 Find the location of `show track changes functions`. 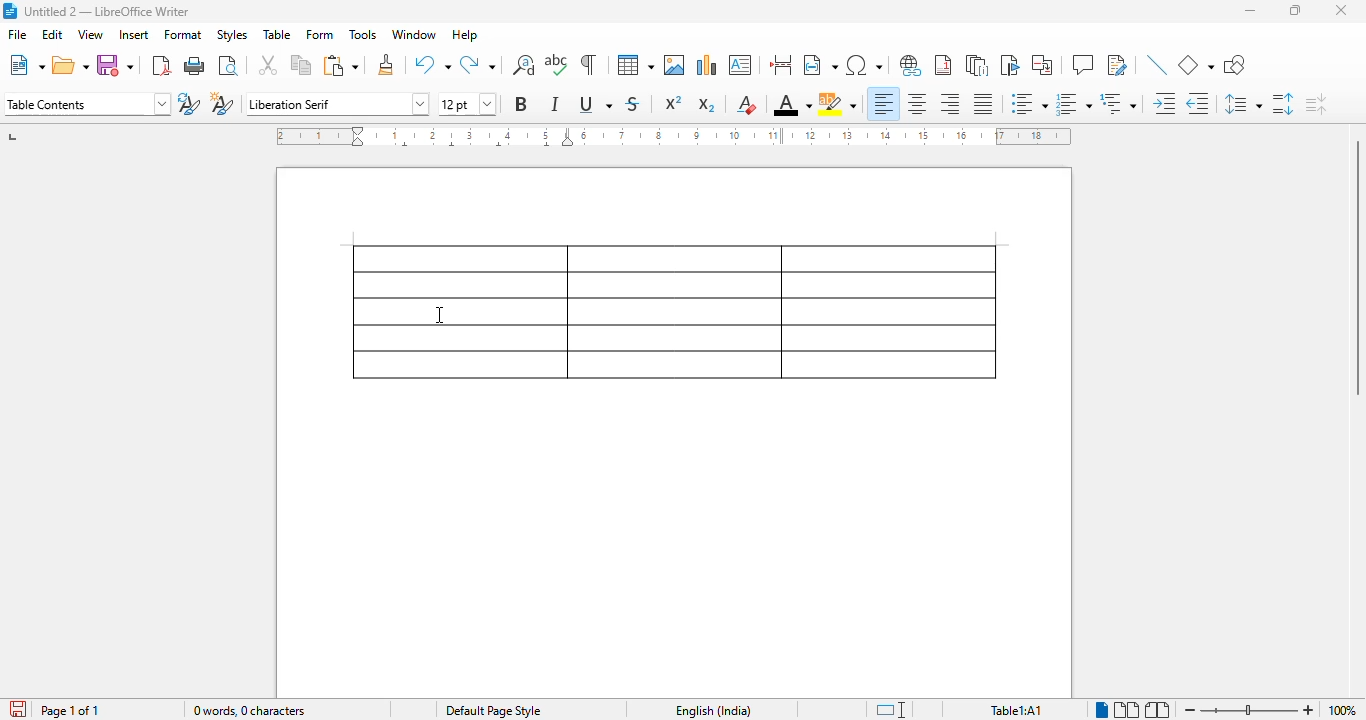

show track changes functions is located at coordinates (1118, 65).